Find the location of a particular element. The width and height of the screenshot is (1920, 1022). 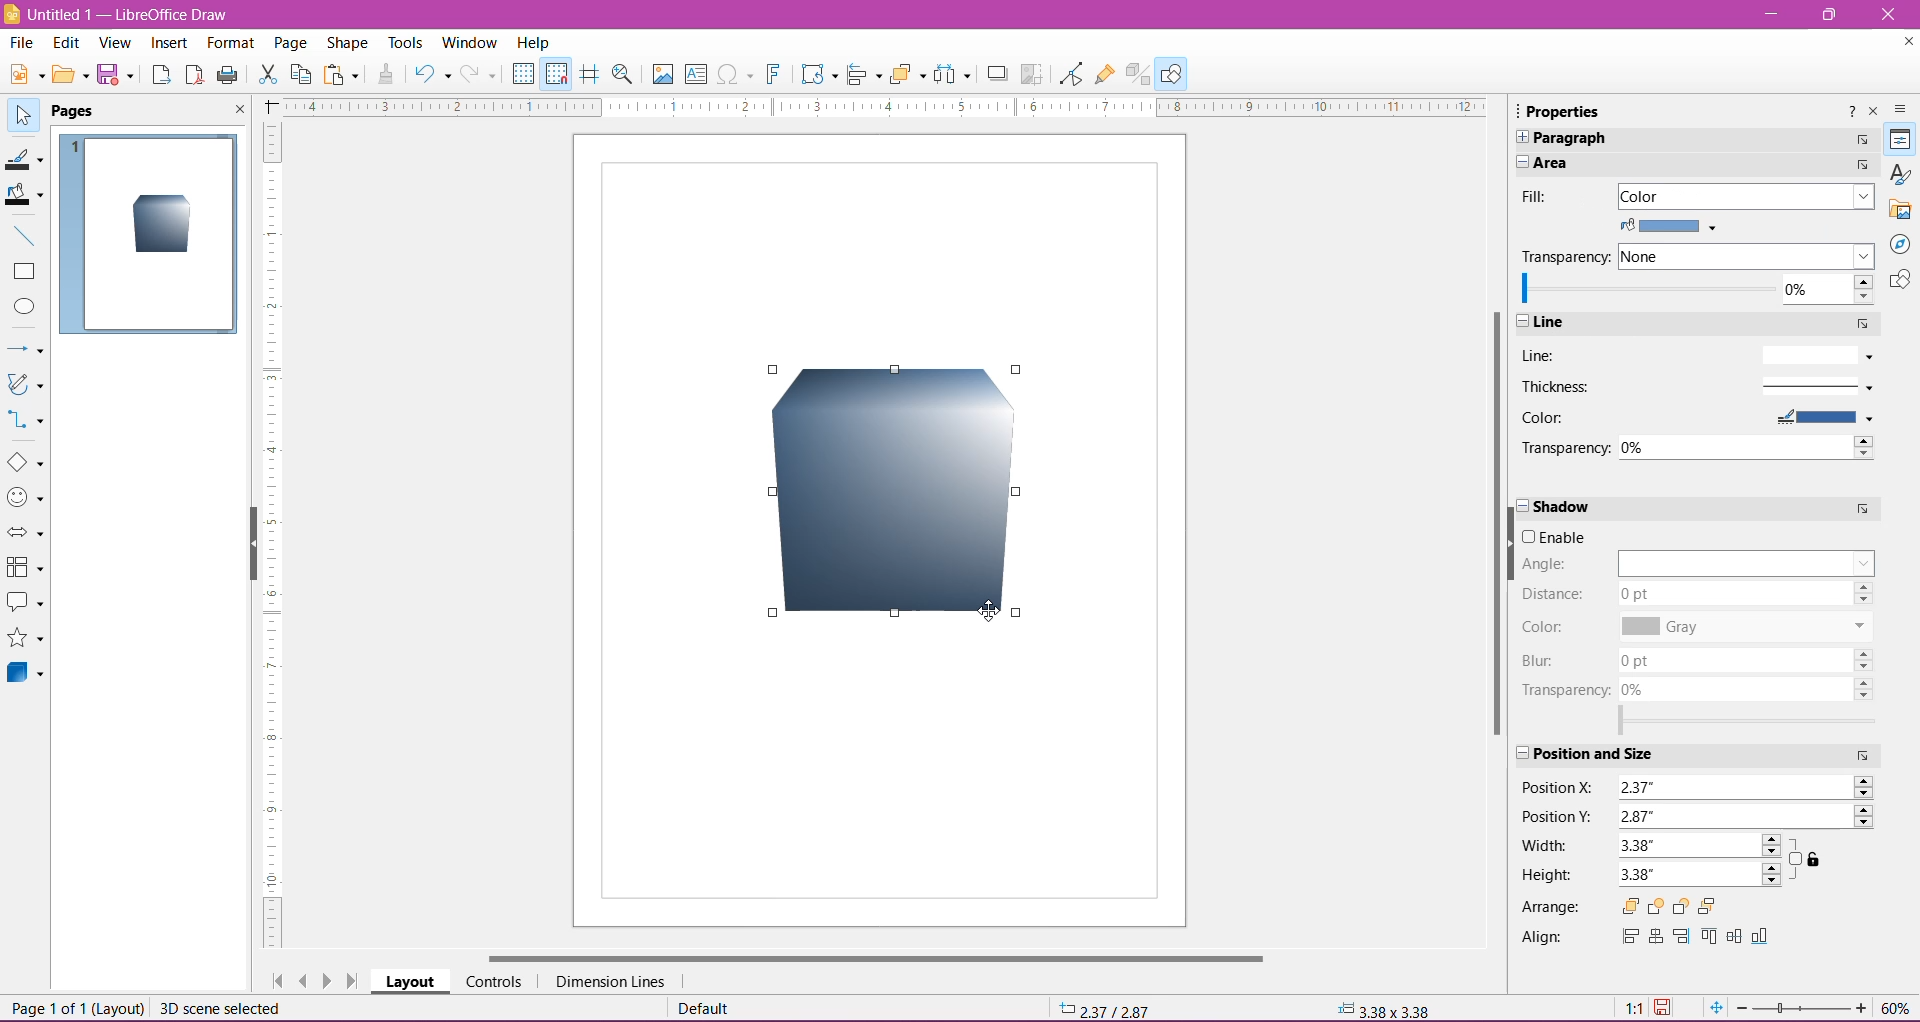

Fill Color is located at coordinates (1675, 226).